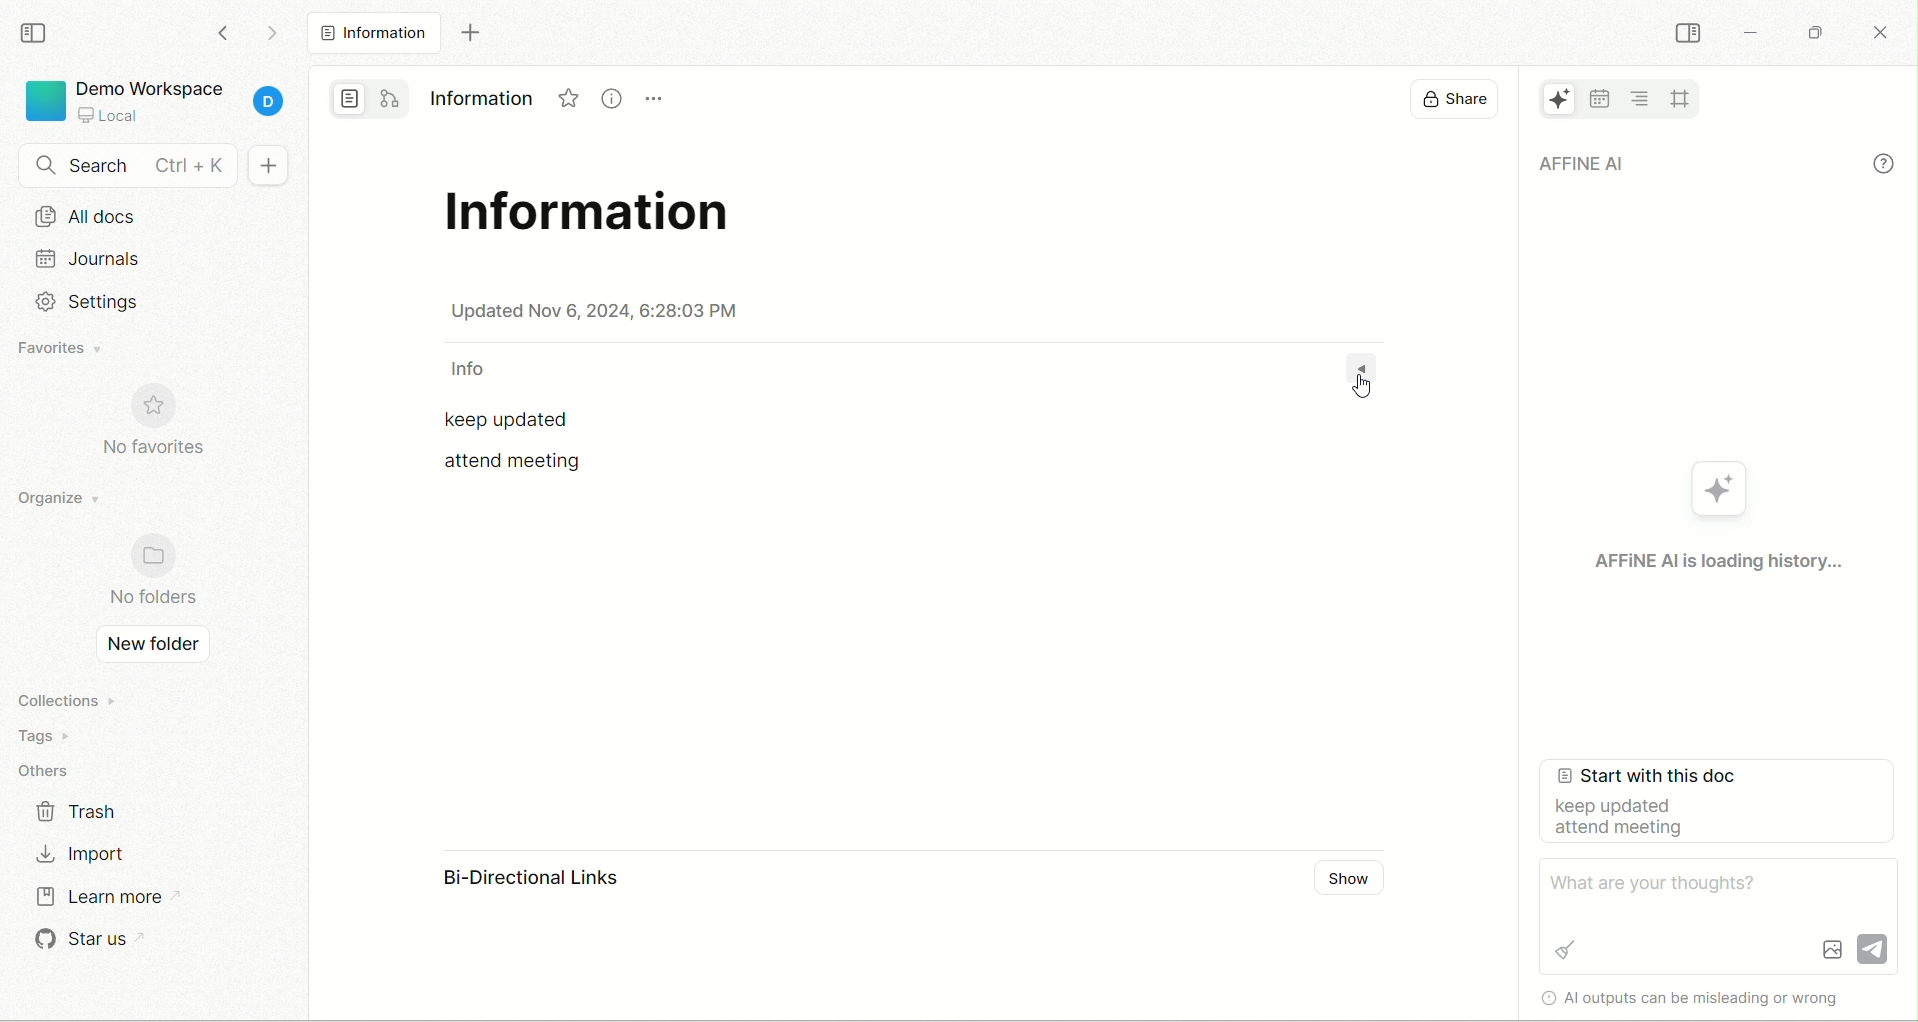 Image resolution: width=1918 pixels, height=1022 pixels. I want to click on Brush, so click(1565, 948).